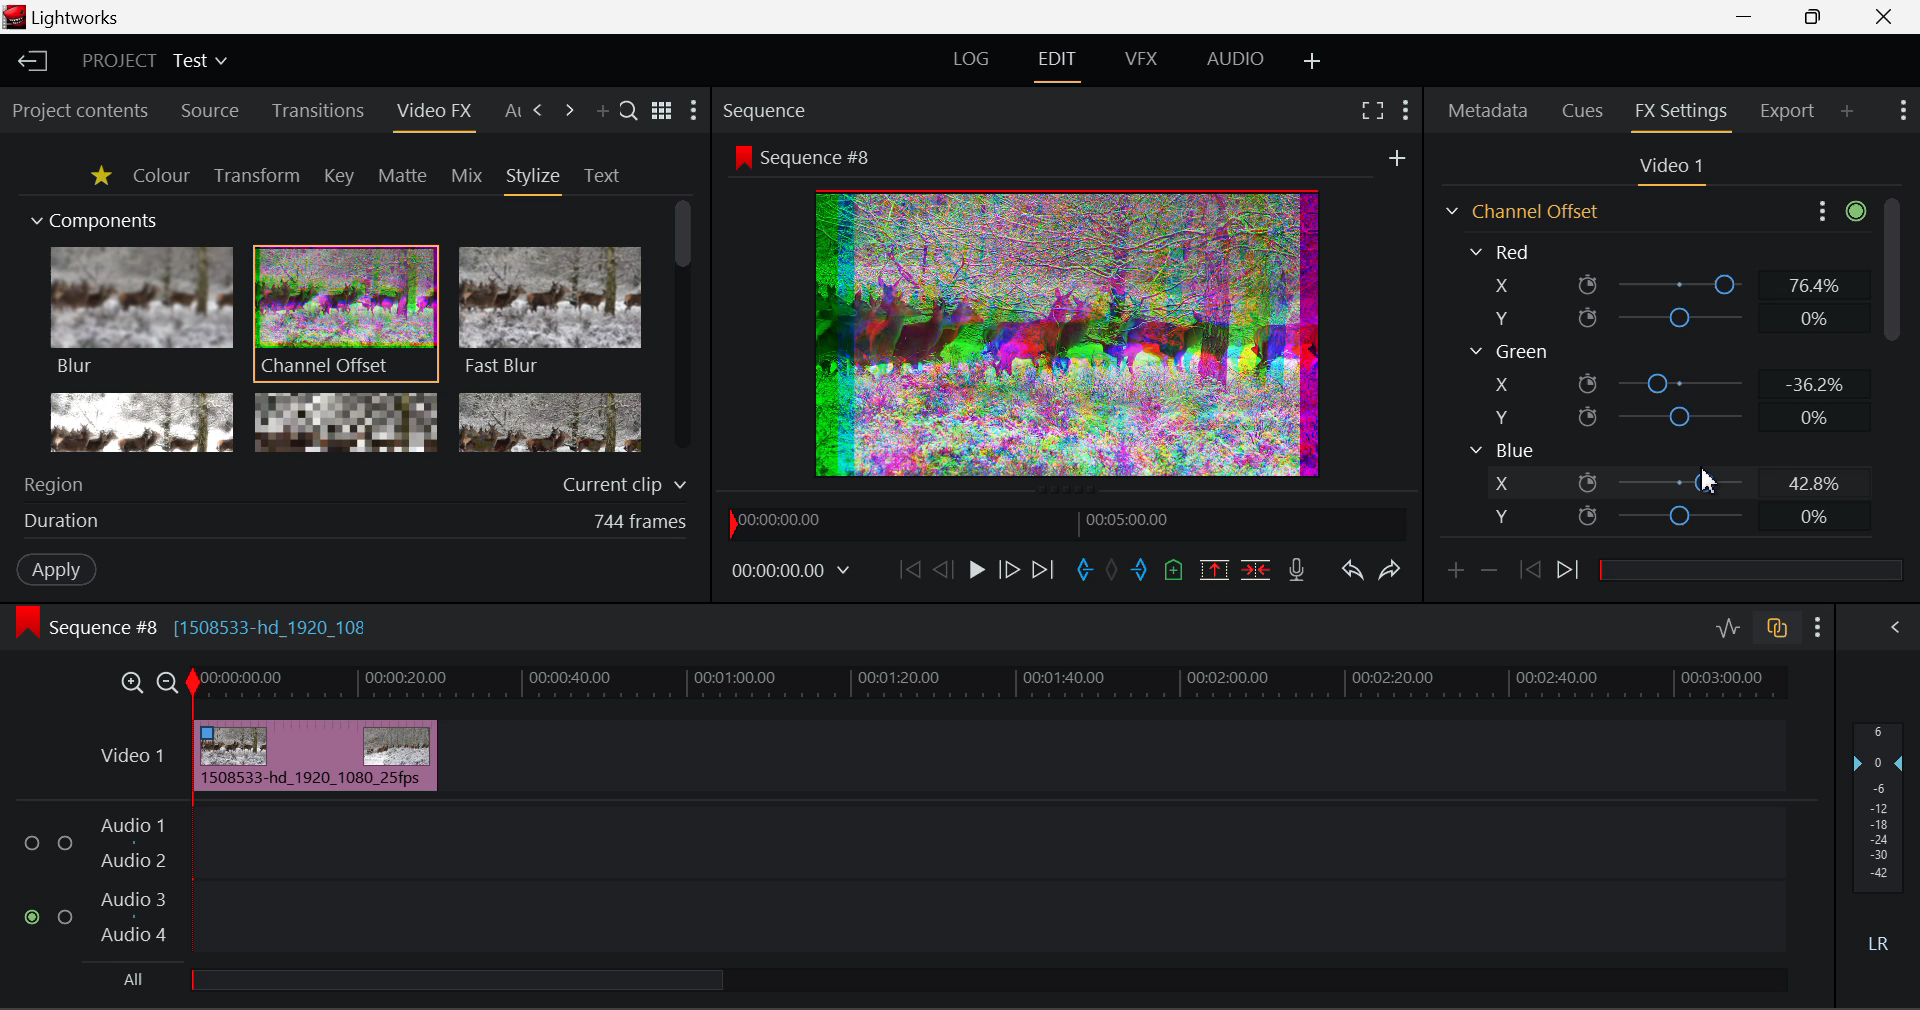  I want to click on Toggle auto track sync, so click(1775, 628).